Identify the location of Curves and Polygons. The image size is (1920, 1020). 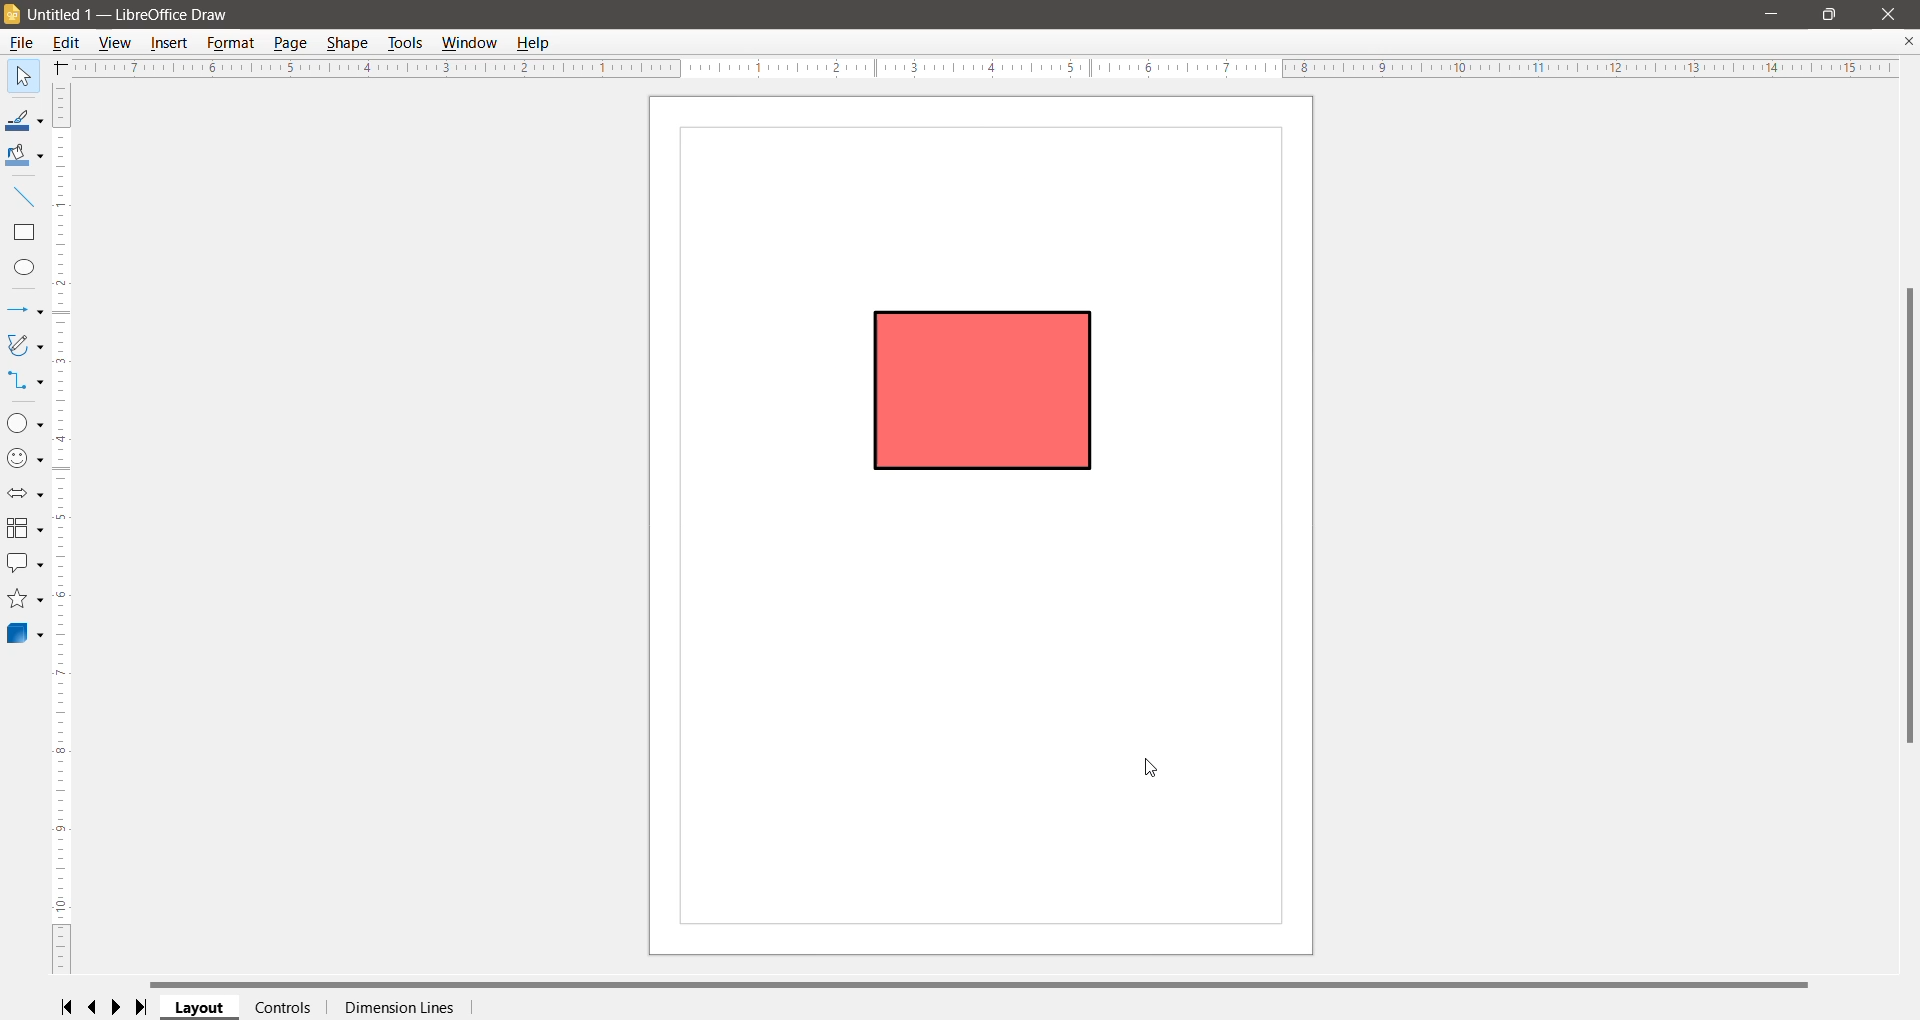
(24, 344).